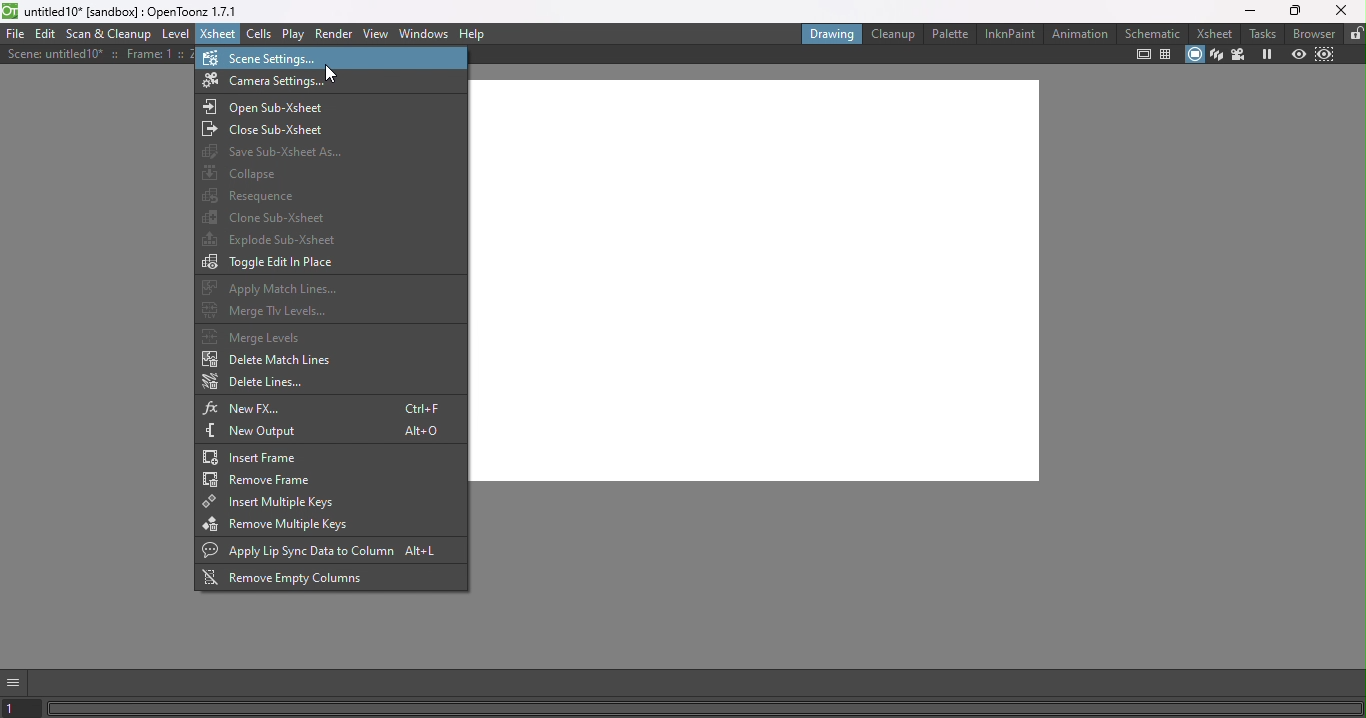 Image resolution: width=1366 pixels, height=718 pixels. I want to click on Maximize, so click(1292, 12).